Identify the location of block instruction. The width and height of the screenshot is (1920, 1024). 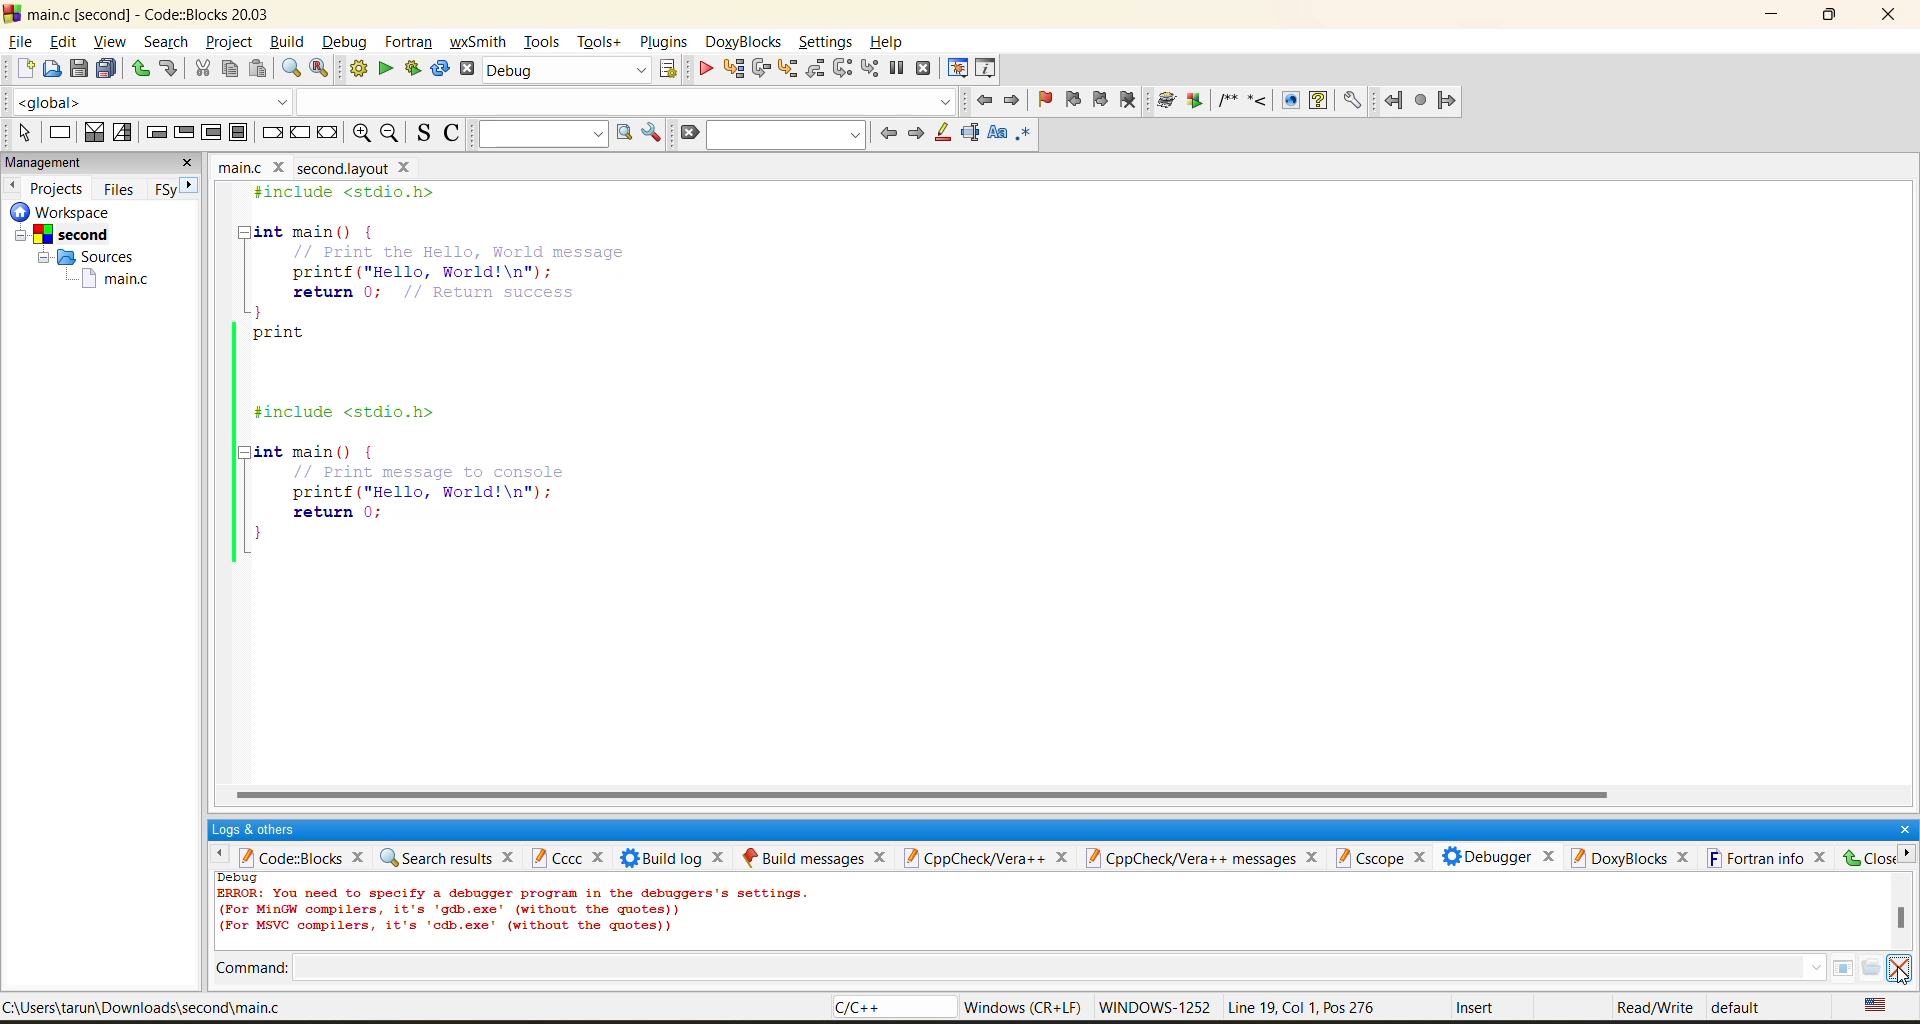
(238, 132).